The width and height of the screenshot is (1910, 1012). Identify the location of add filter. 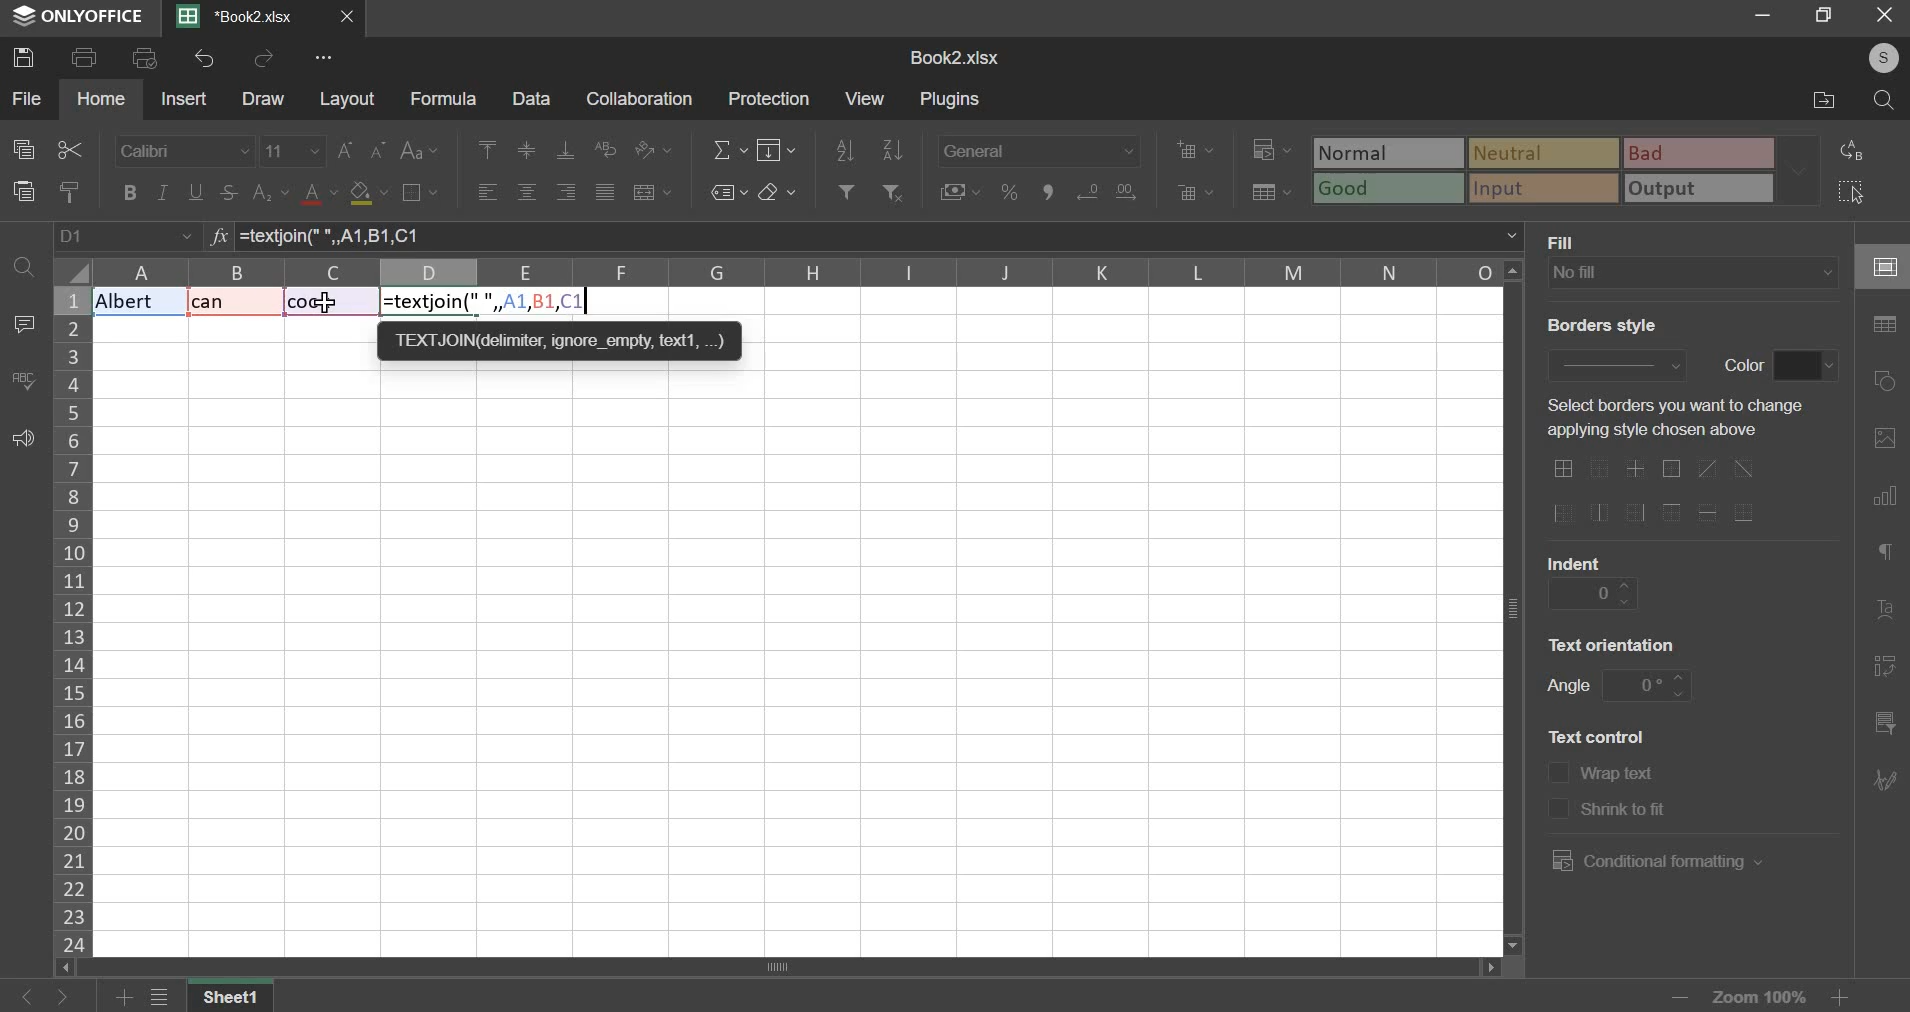
(844, 190).